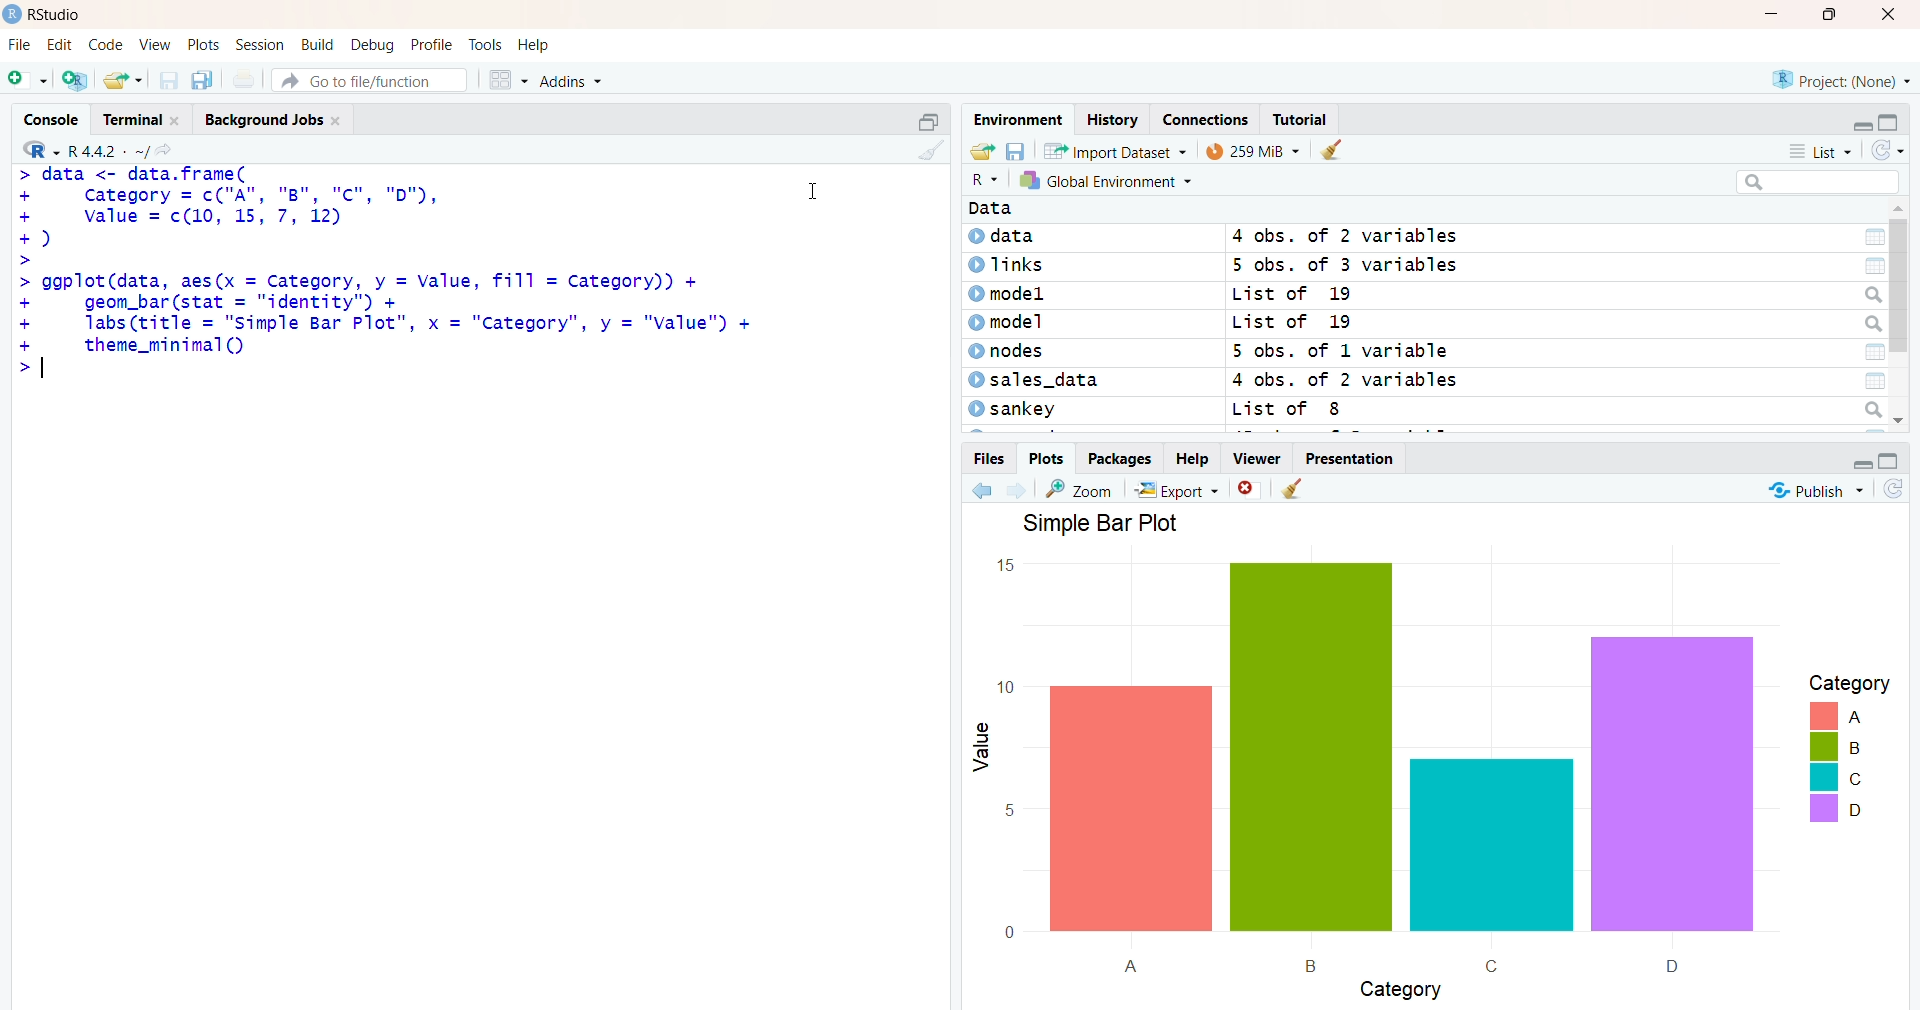  Describe the element at coordinates (507, 79) in the screenshot. I see `grid view` at that location.